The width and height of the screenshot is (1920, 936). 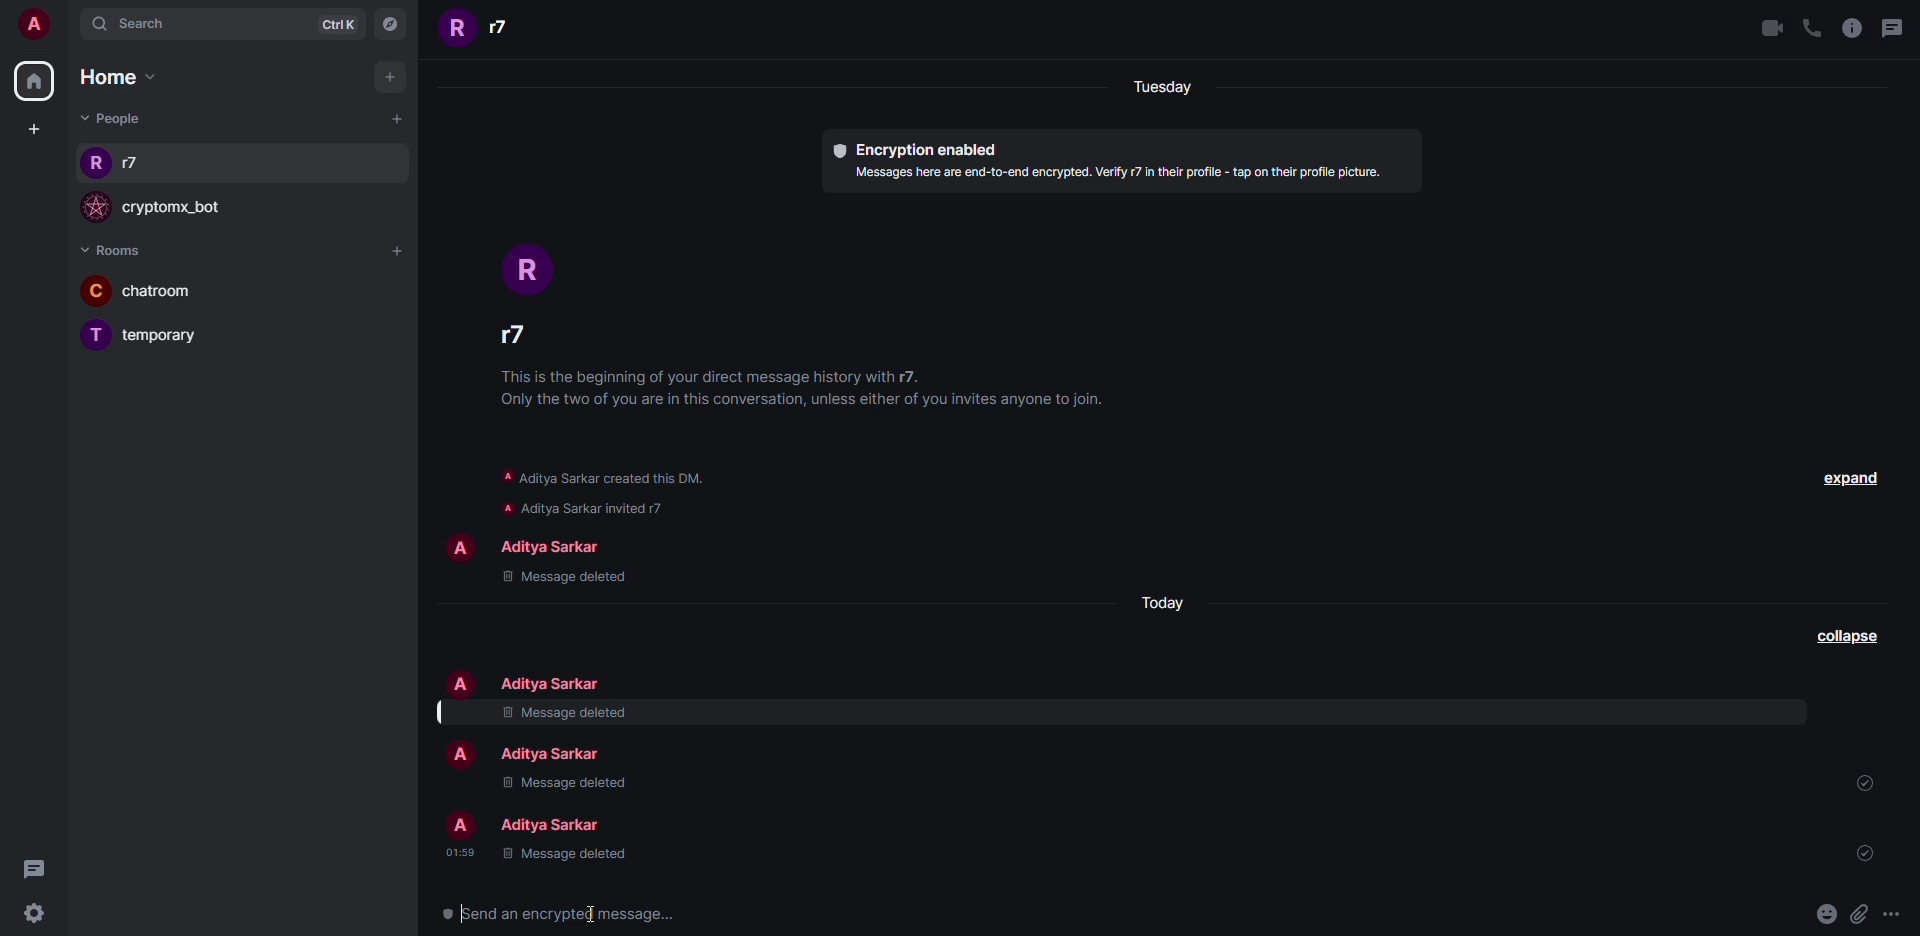 What do you see at coordinates (33, 866) in the screenshot?
I see `threads` at bounding box center [33, 866].